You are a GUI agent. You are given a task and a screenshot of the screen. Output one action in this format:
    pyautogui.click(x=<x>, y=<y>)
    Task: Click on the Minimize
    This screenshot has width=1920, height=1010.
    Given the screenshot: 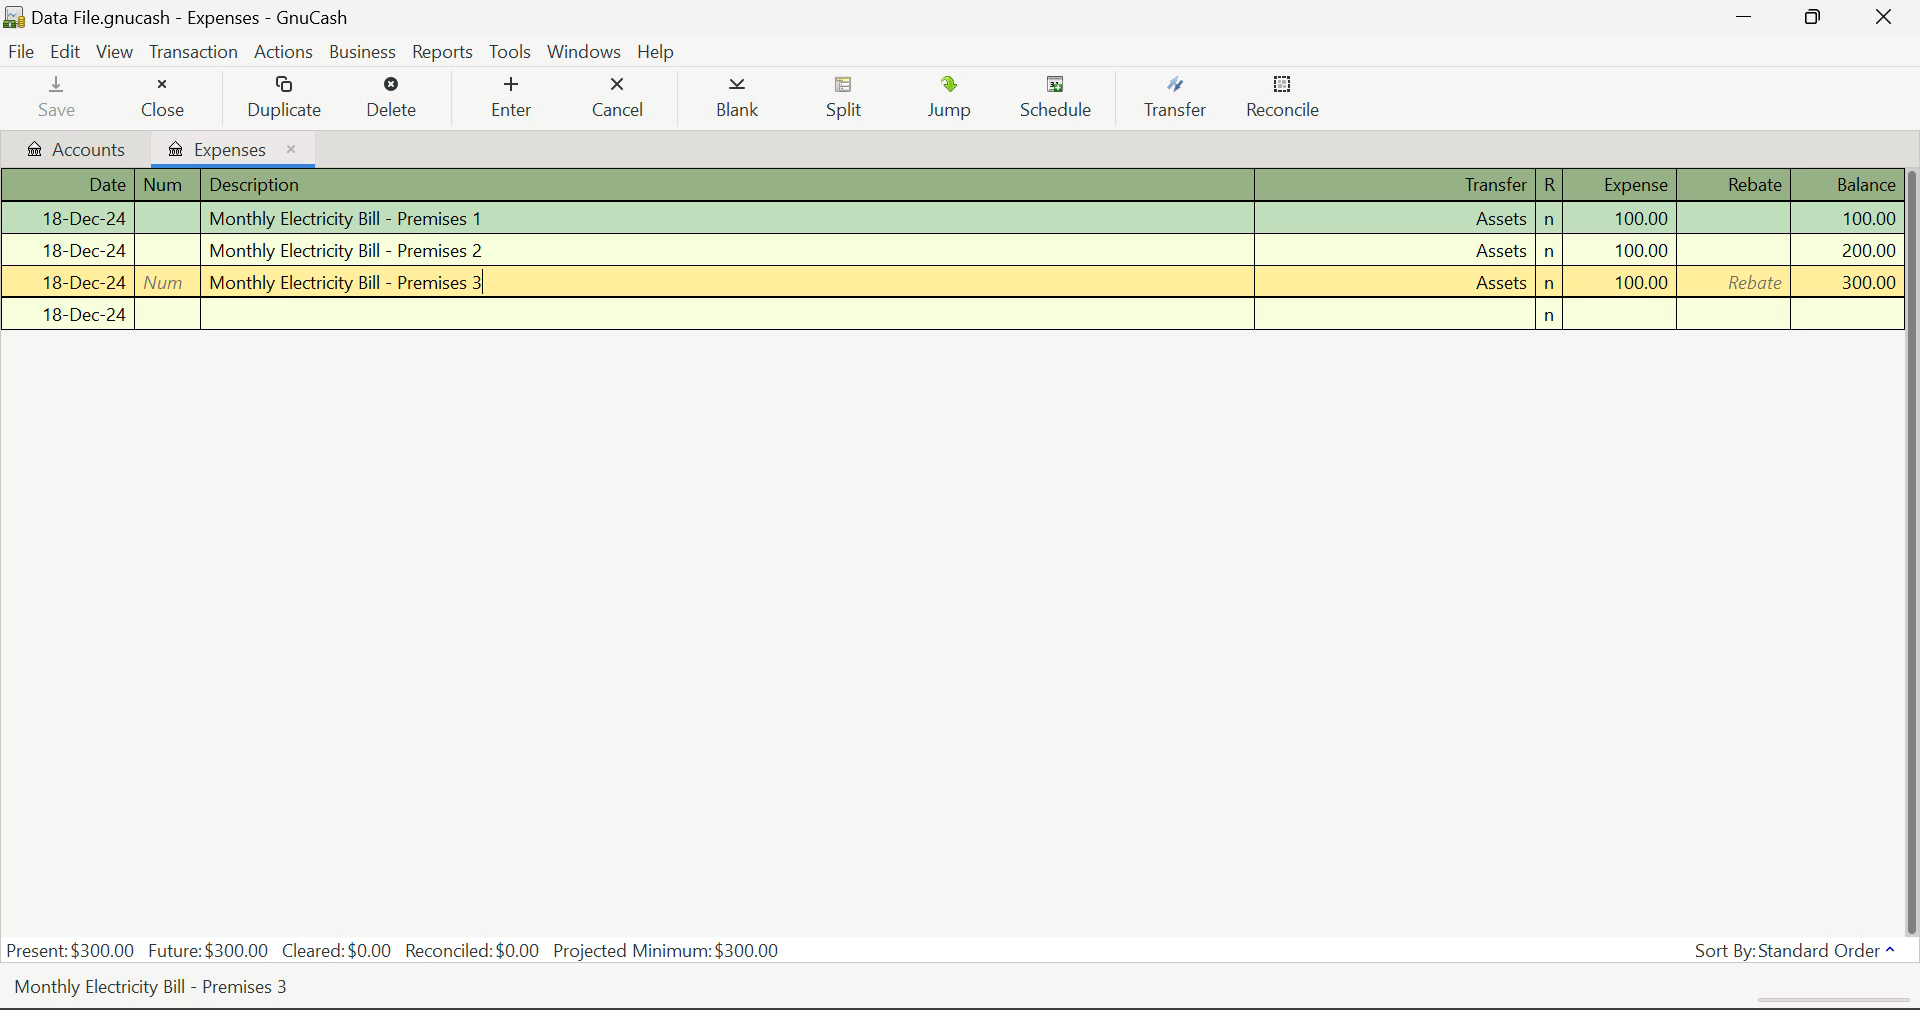 What is the action you would take?
    pyautogui.click(x=1816, y=20)
    